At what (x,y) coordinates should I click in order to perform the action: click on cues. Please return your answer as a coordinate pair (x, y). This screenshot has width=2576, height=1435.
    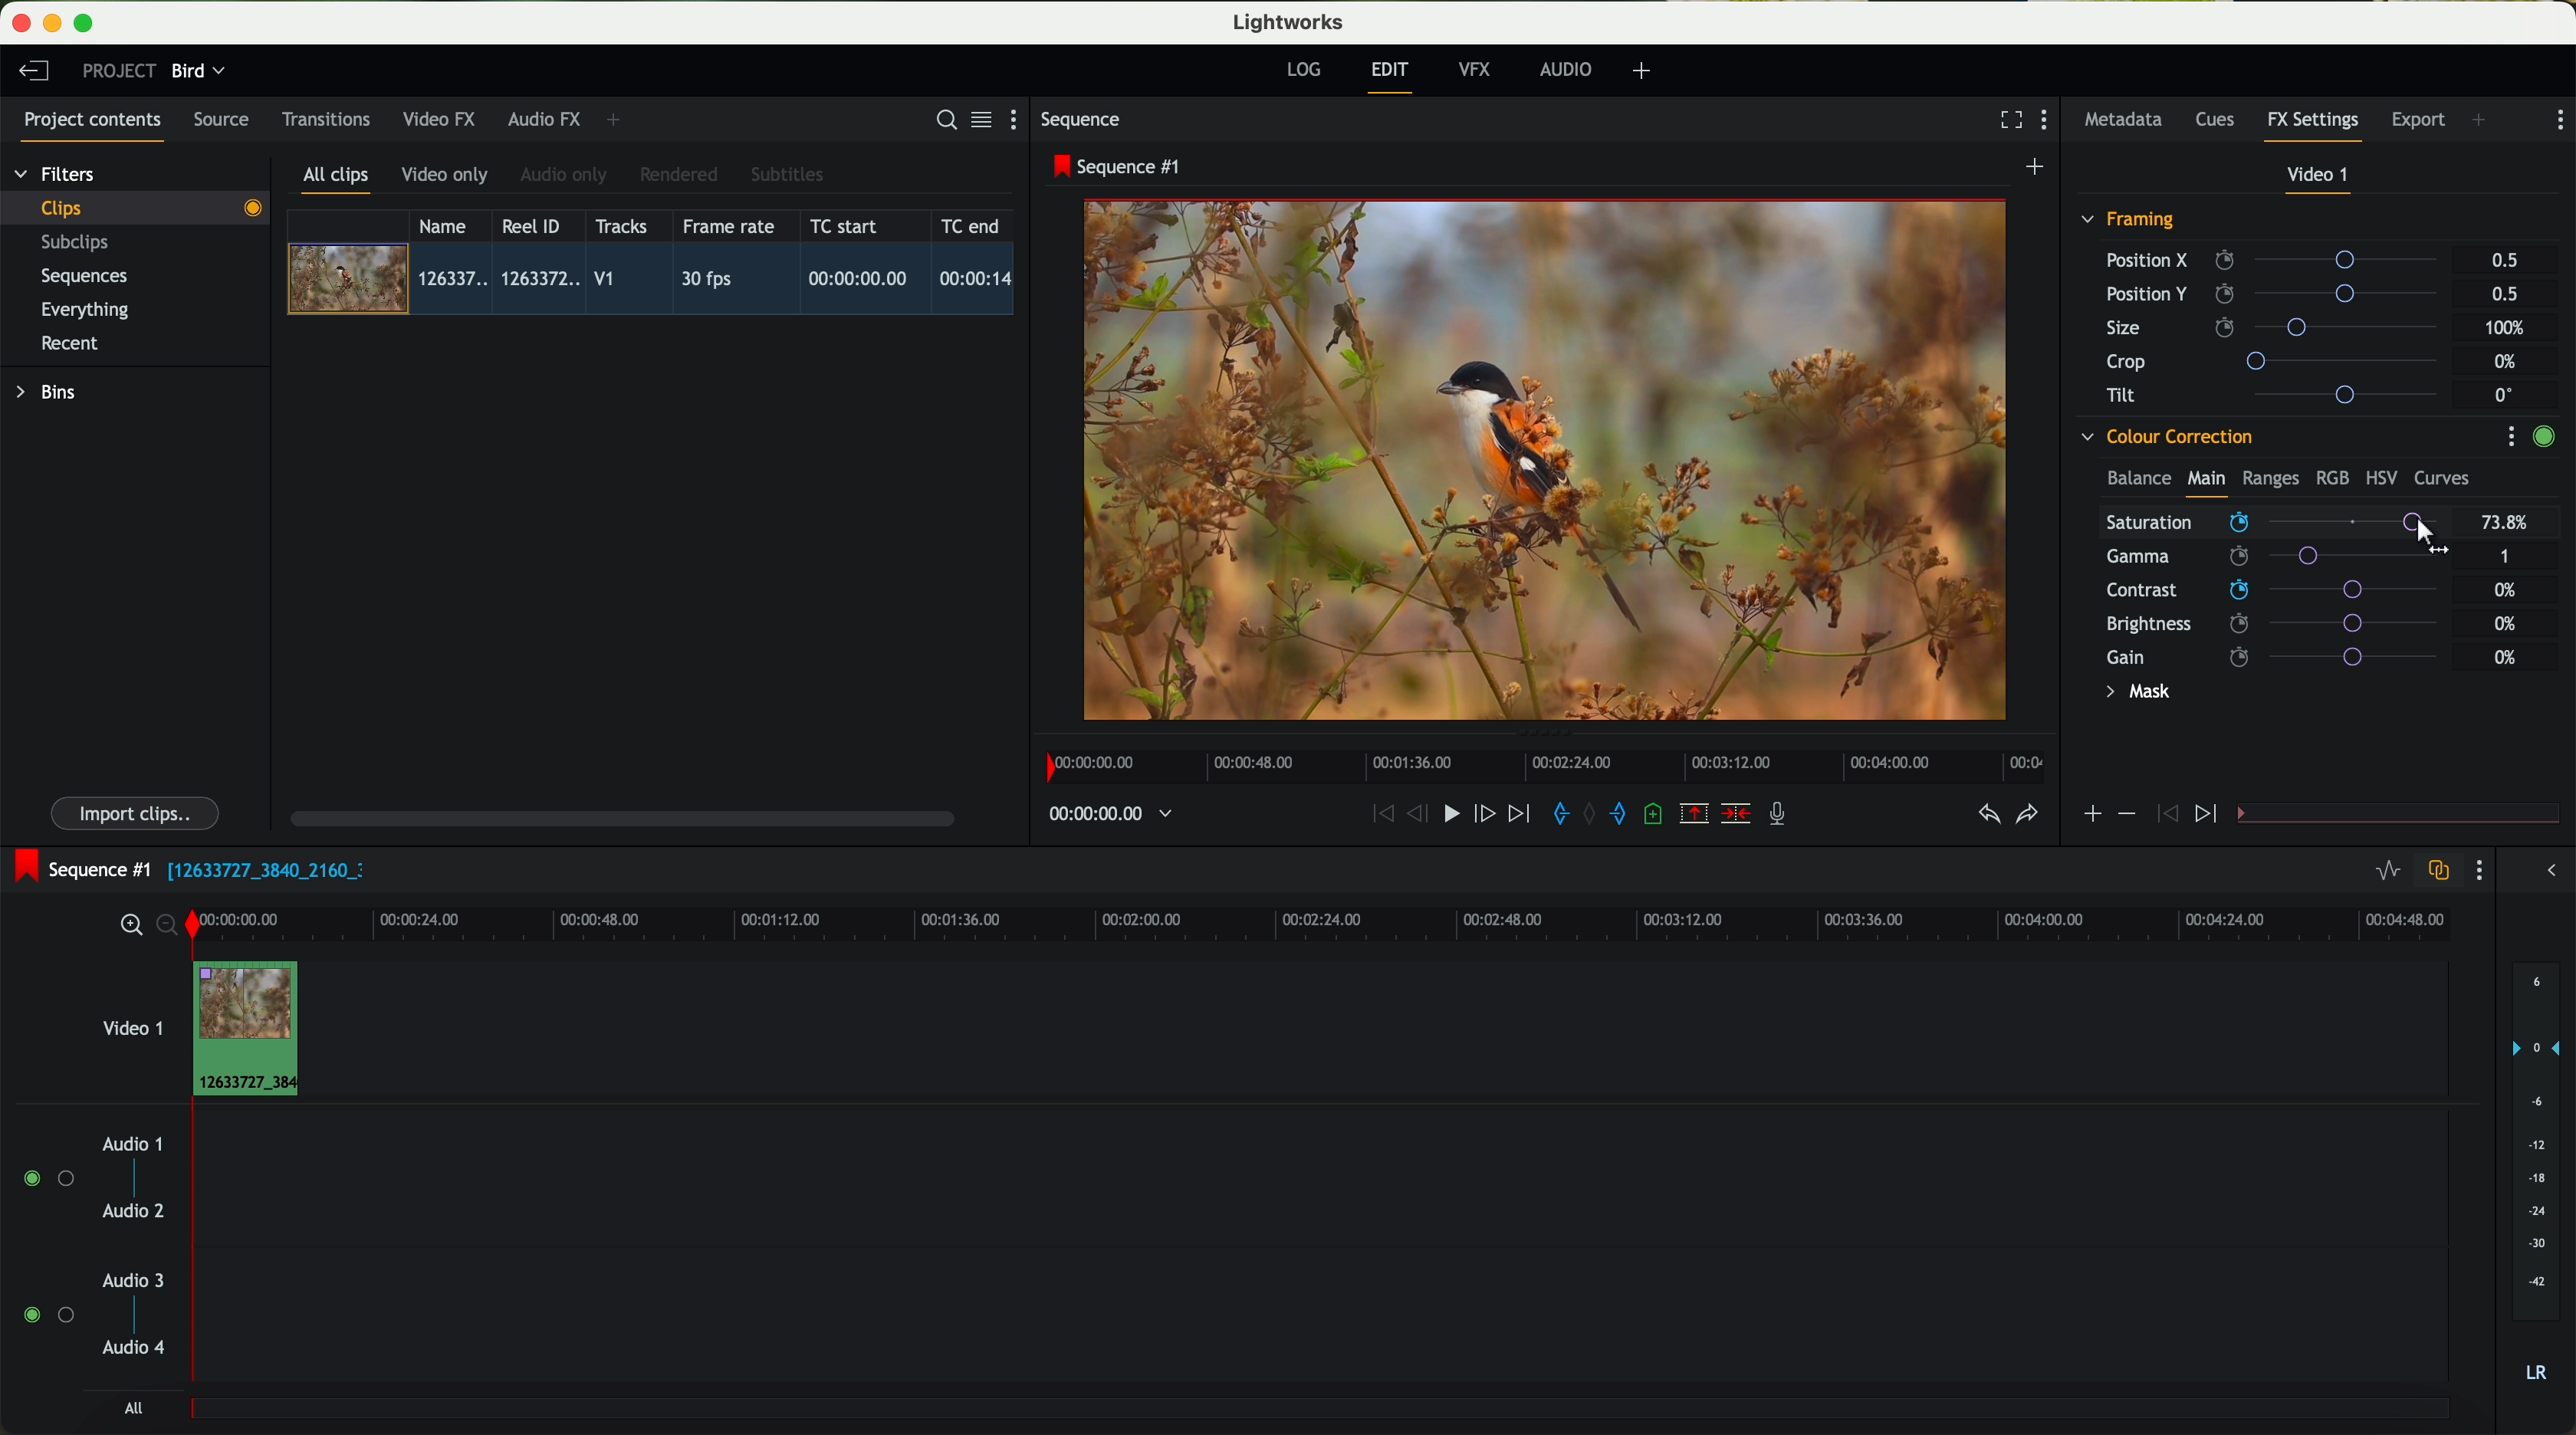
    Looking at the image, I should click on (2221, 121).